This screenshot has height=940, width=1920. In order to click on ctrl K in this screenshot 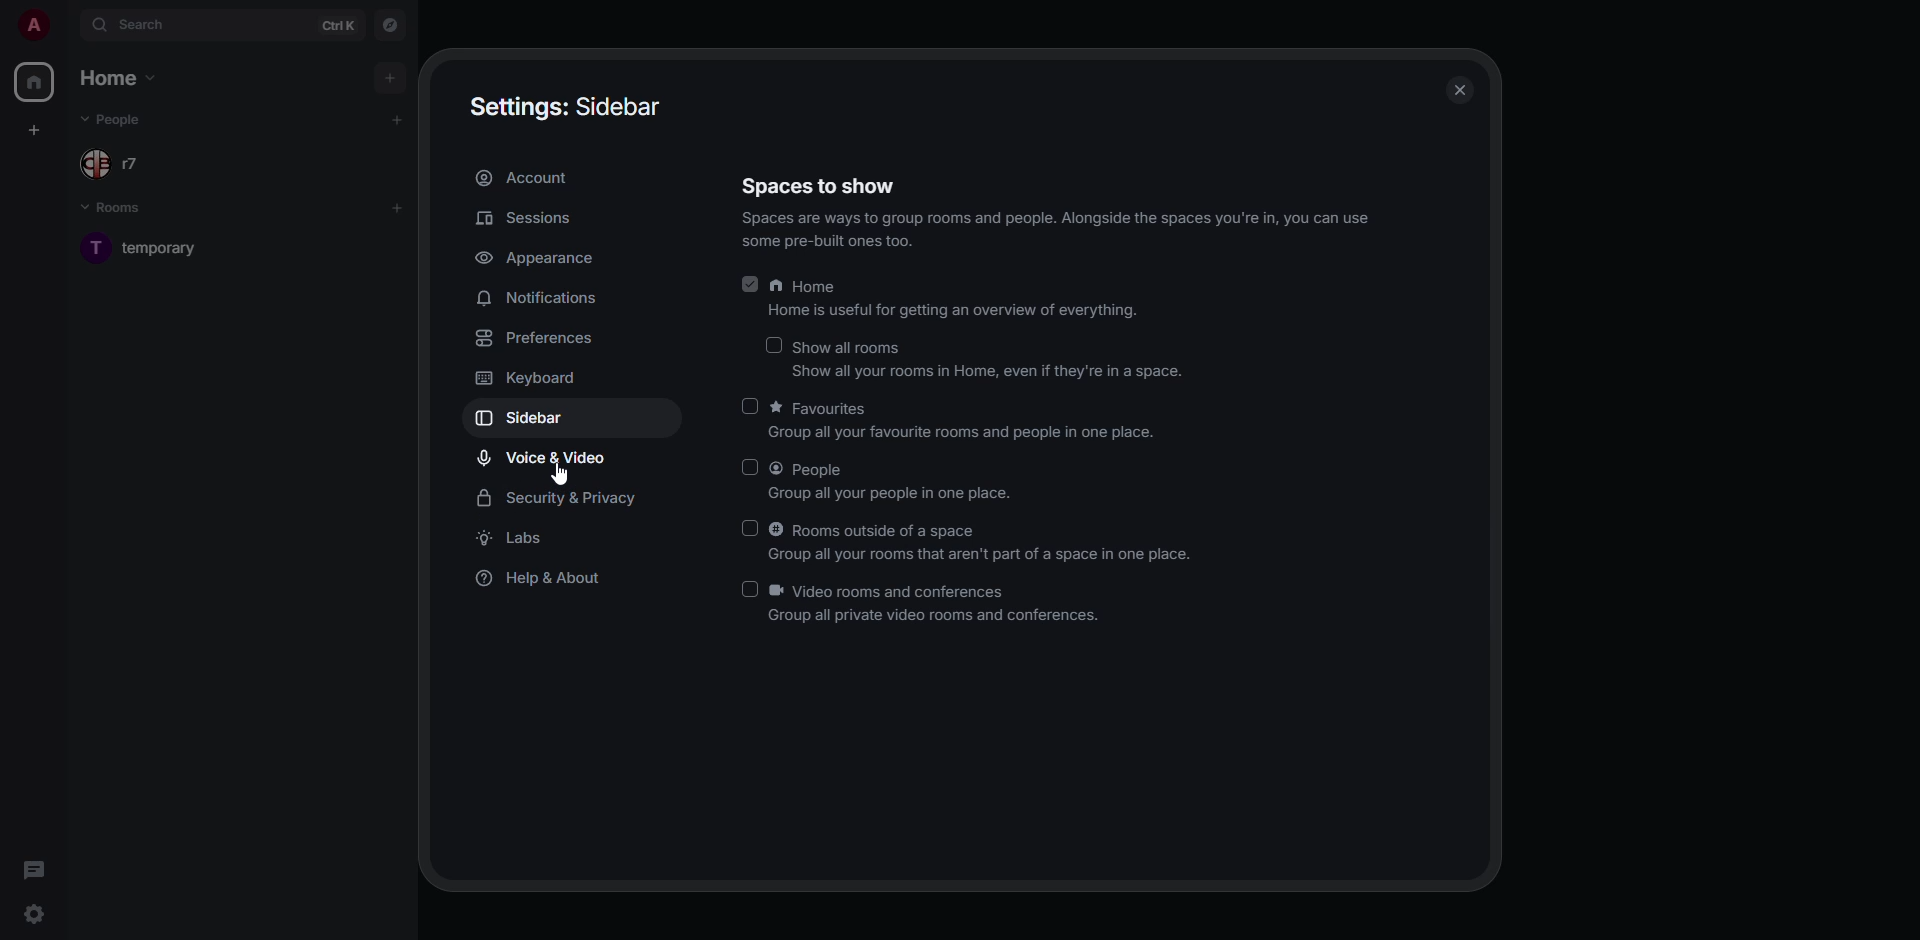, I will do `click(342, 26)`.